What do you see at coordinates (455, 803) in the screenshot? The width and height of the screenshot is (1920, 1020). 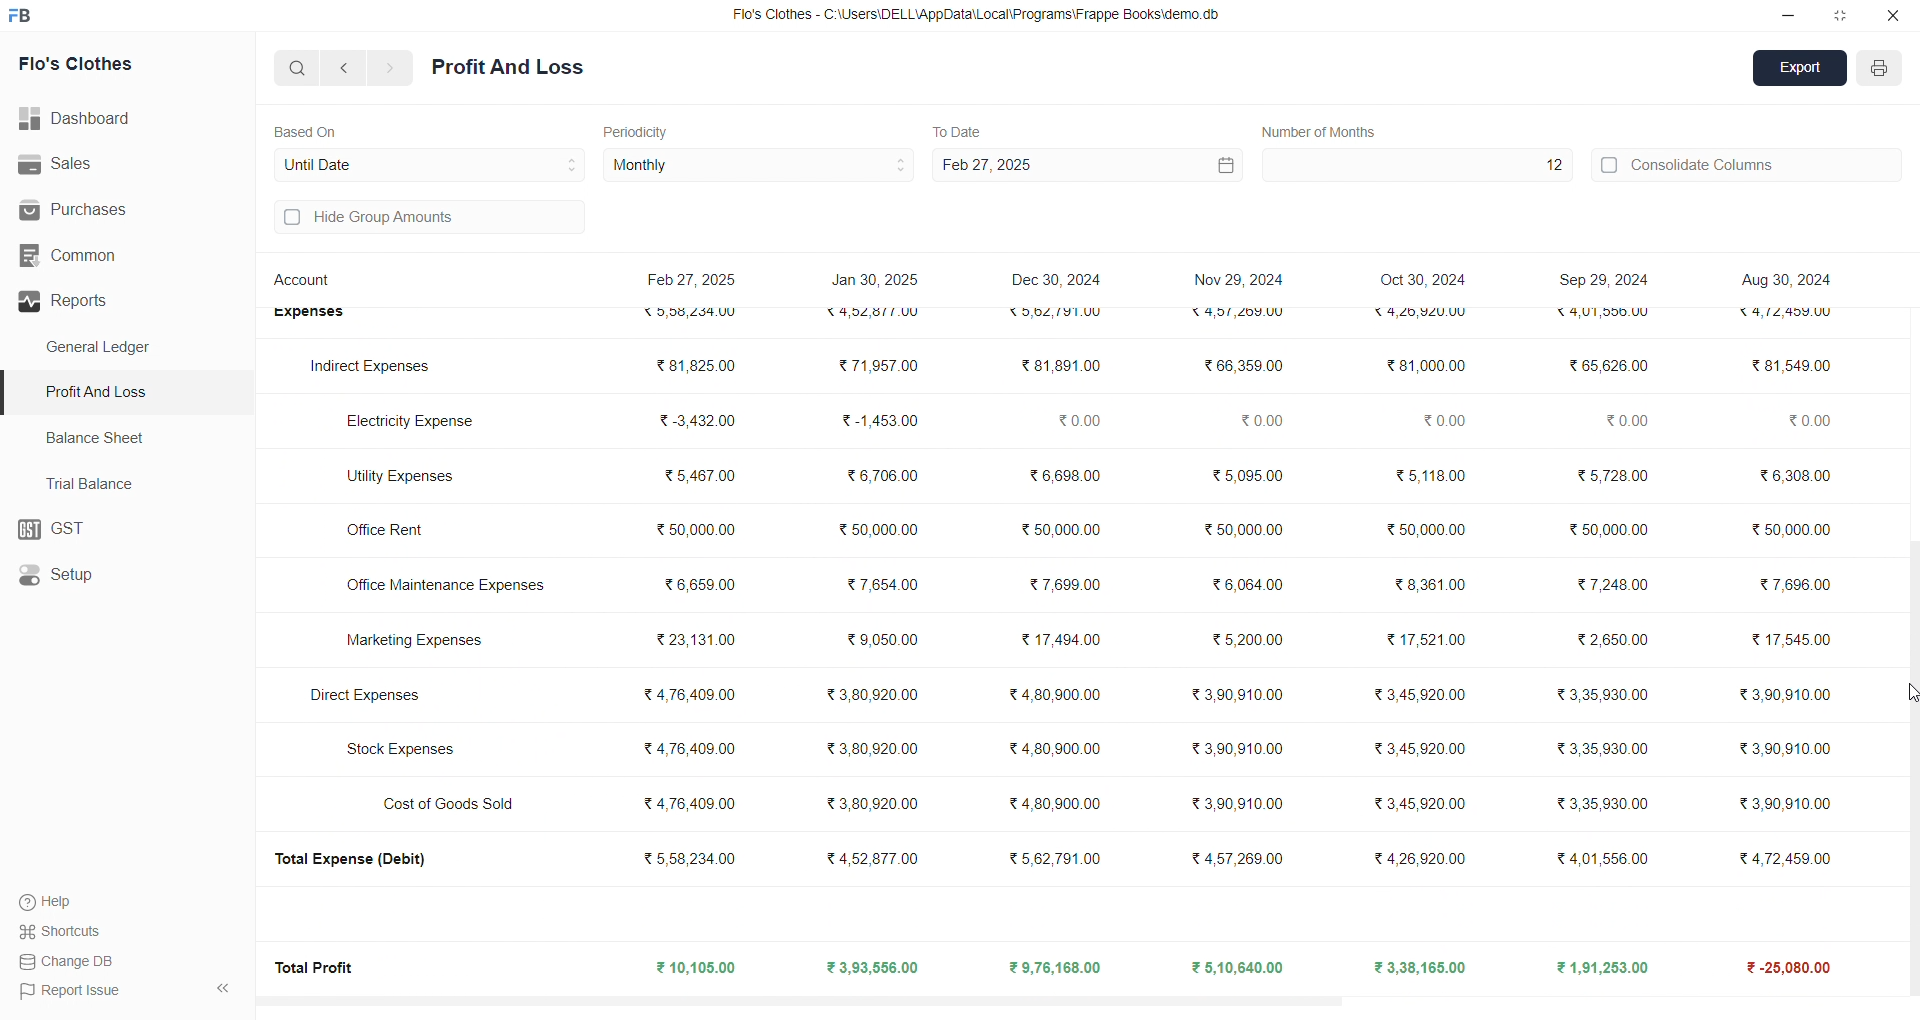 I see `Cost of Goods Sold` at bounding box center [455, 803].